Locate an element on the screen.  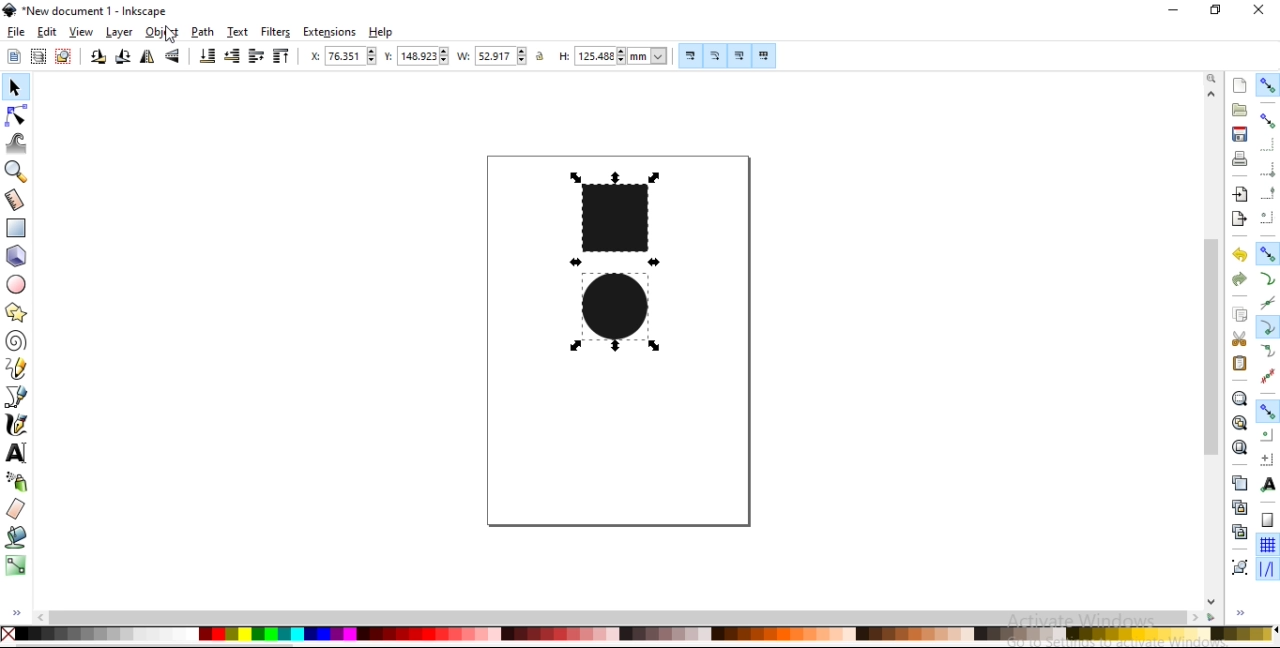
snap guide is located at coordinates (1266, 569).